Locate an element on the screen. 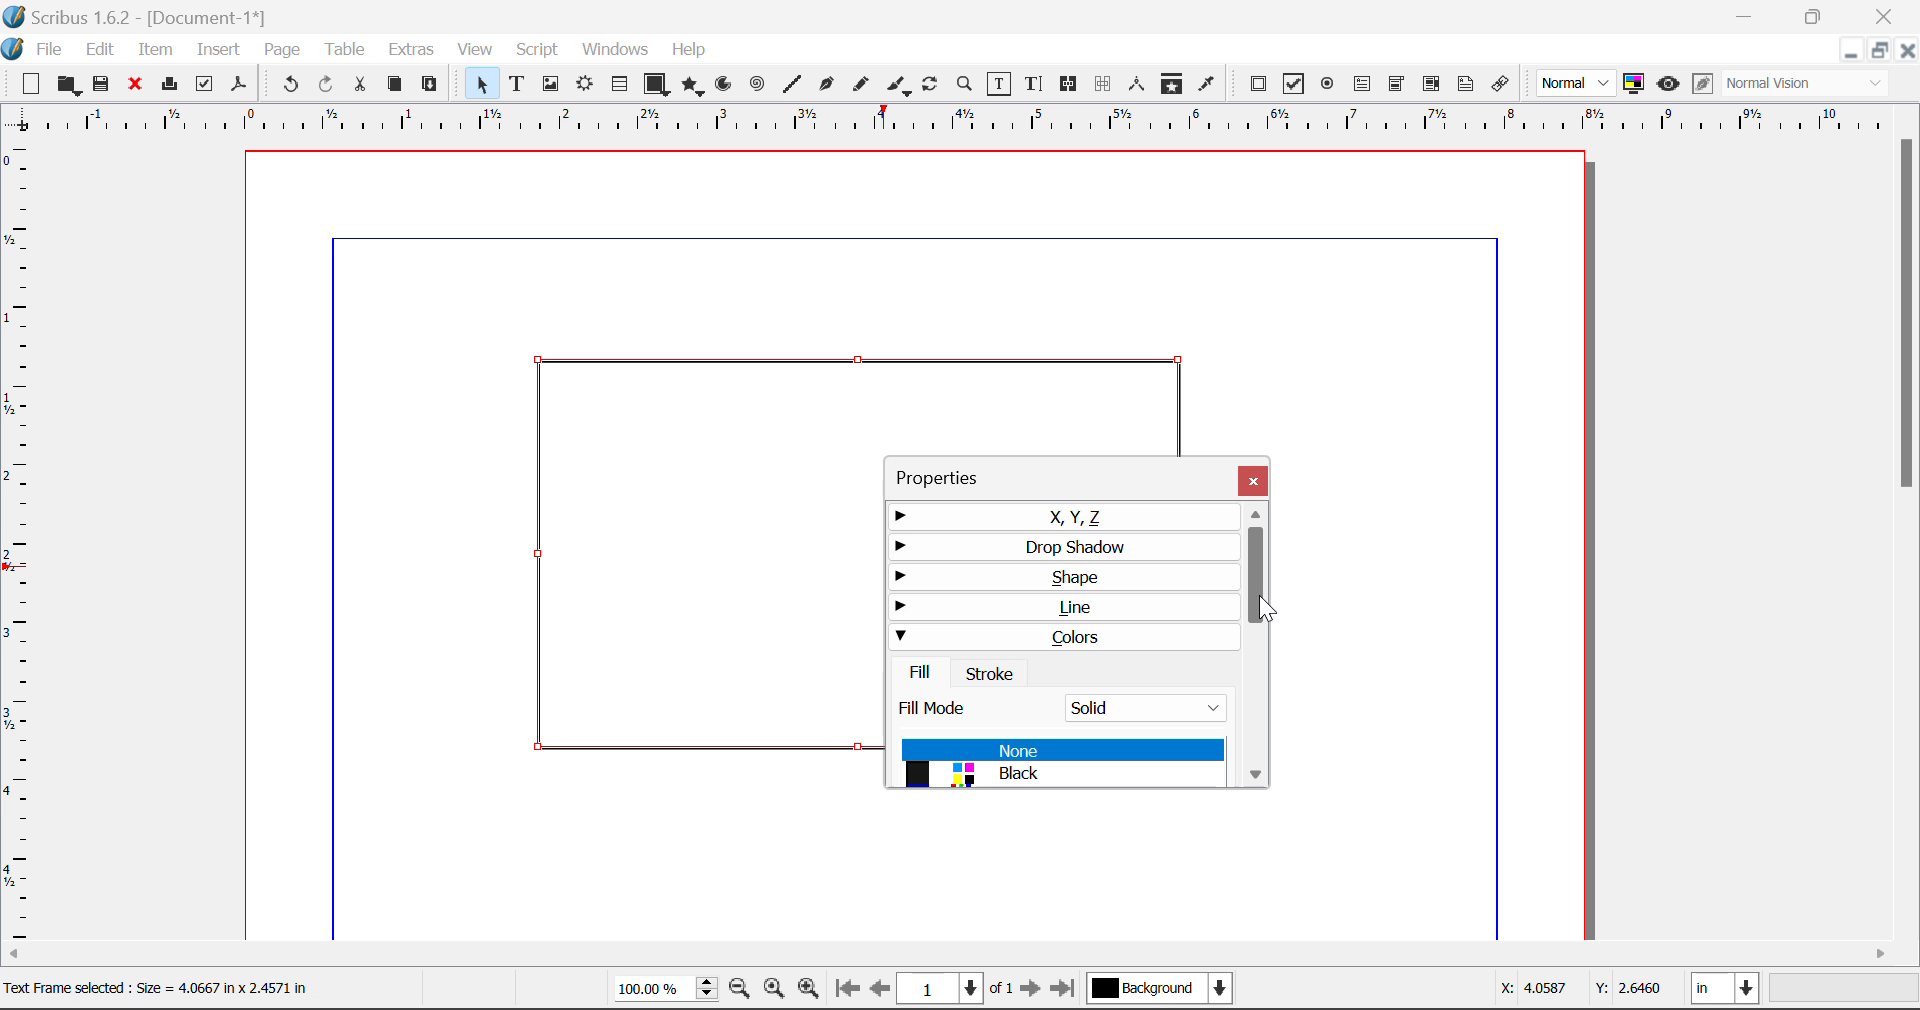 The height and width of the screenshot is (1010, 1920). Redo is located at coordinates (330, 85).